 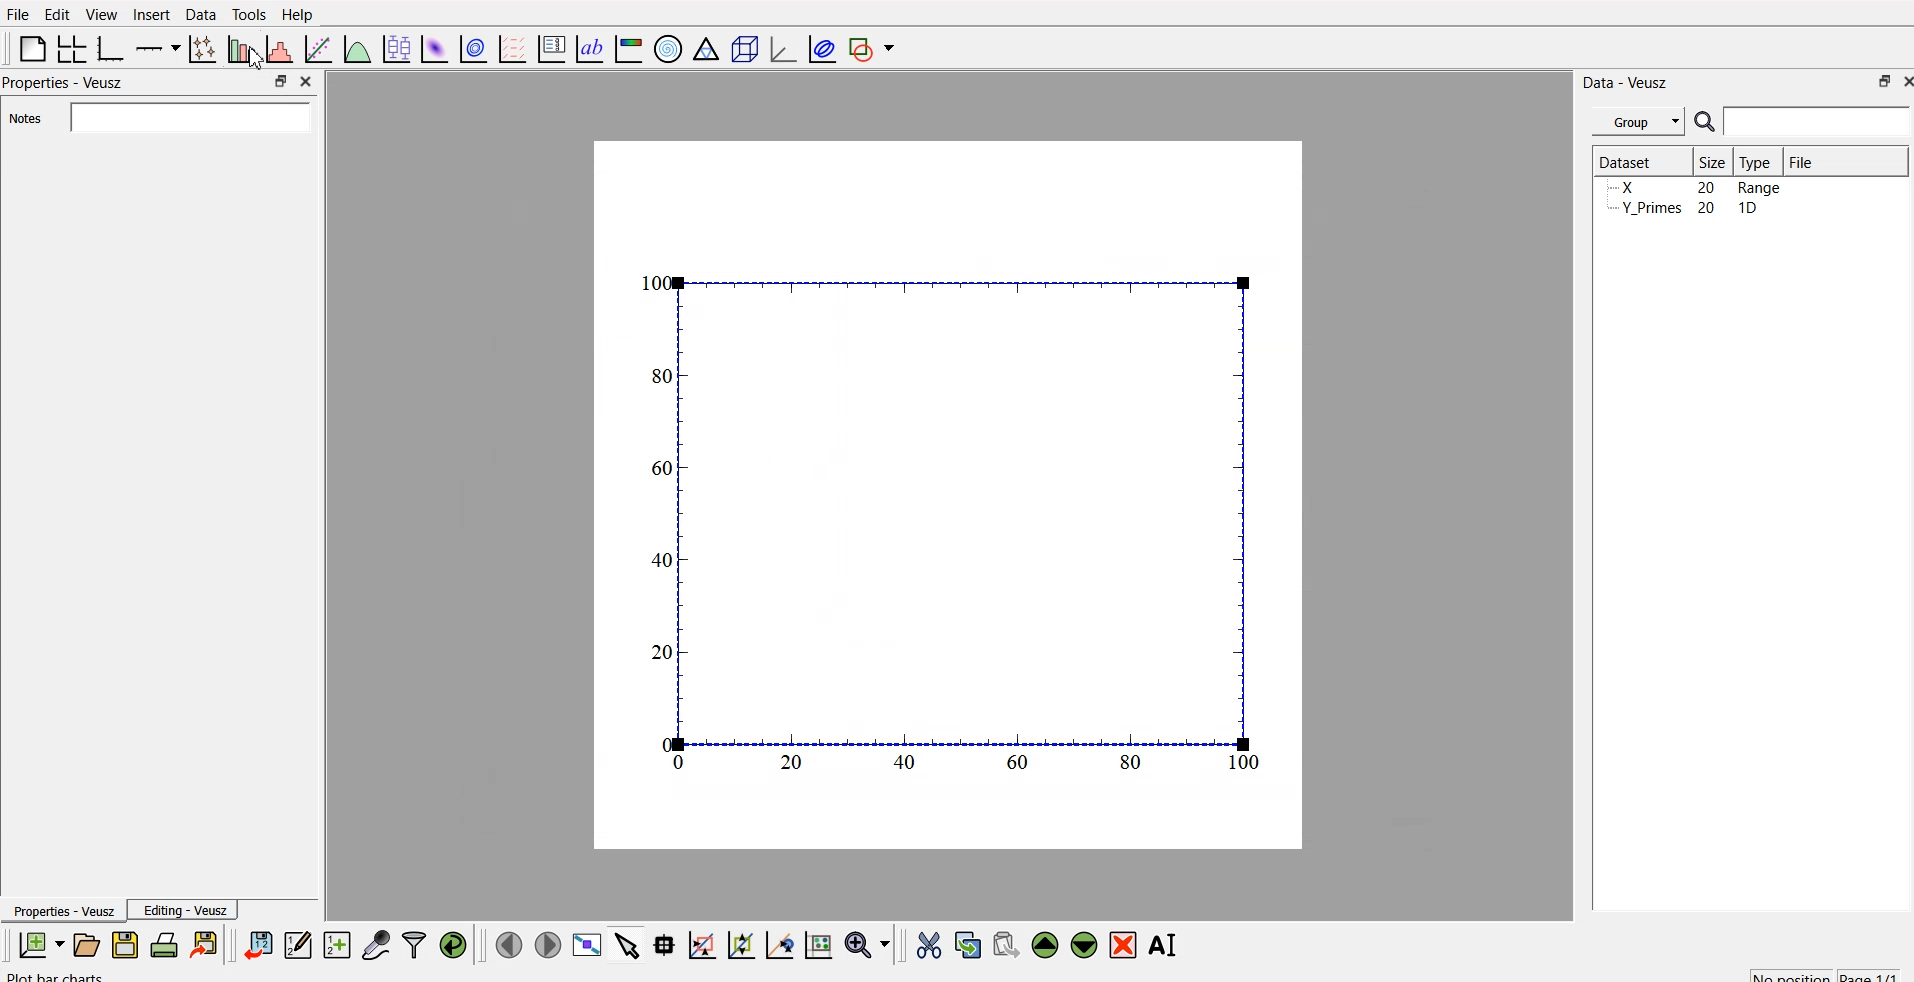 I want to click on search bar, so click(x=1818, y=121).